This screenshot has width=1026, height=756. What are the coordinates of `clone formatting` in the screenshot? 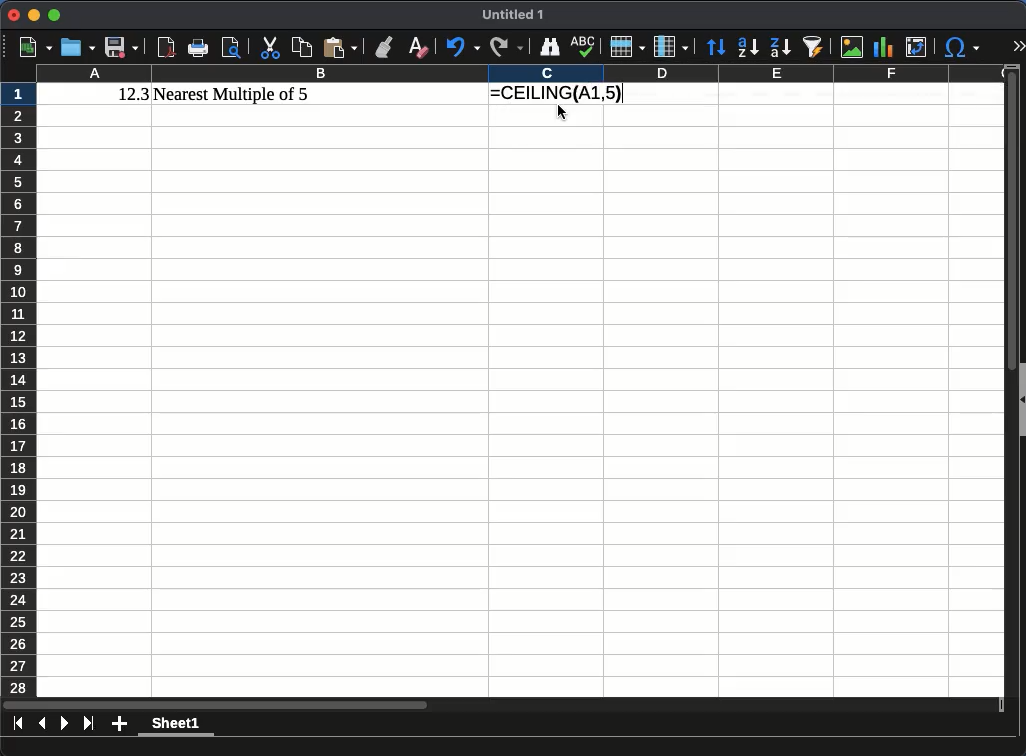 It's located at (383, 47).